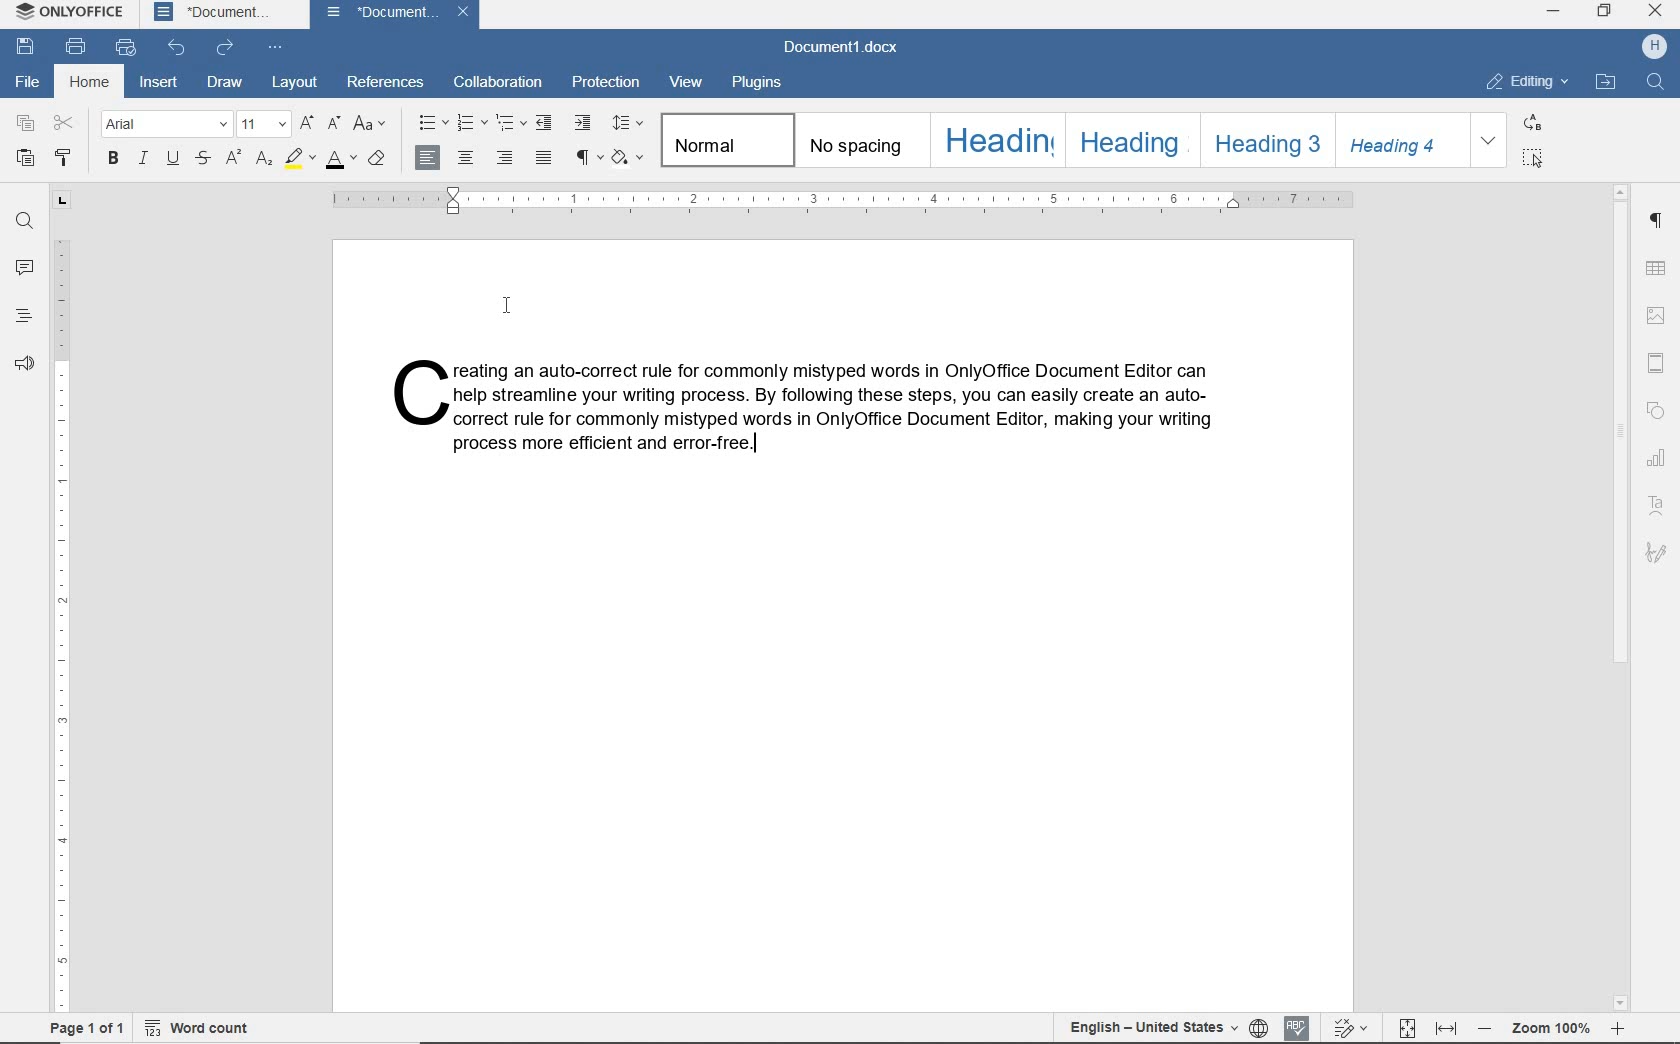 This screenshot has width=1680, height=1044. I want to click on FILE, so click(25, 81).